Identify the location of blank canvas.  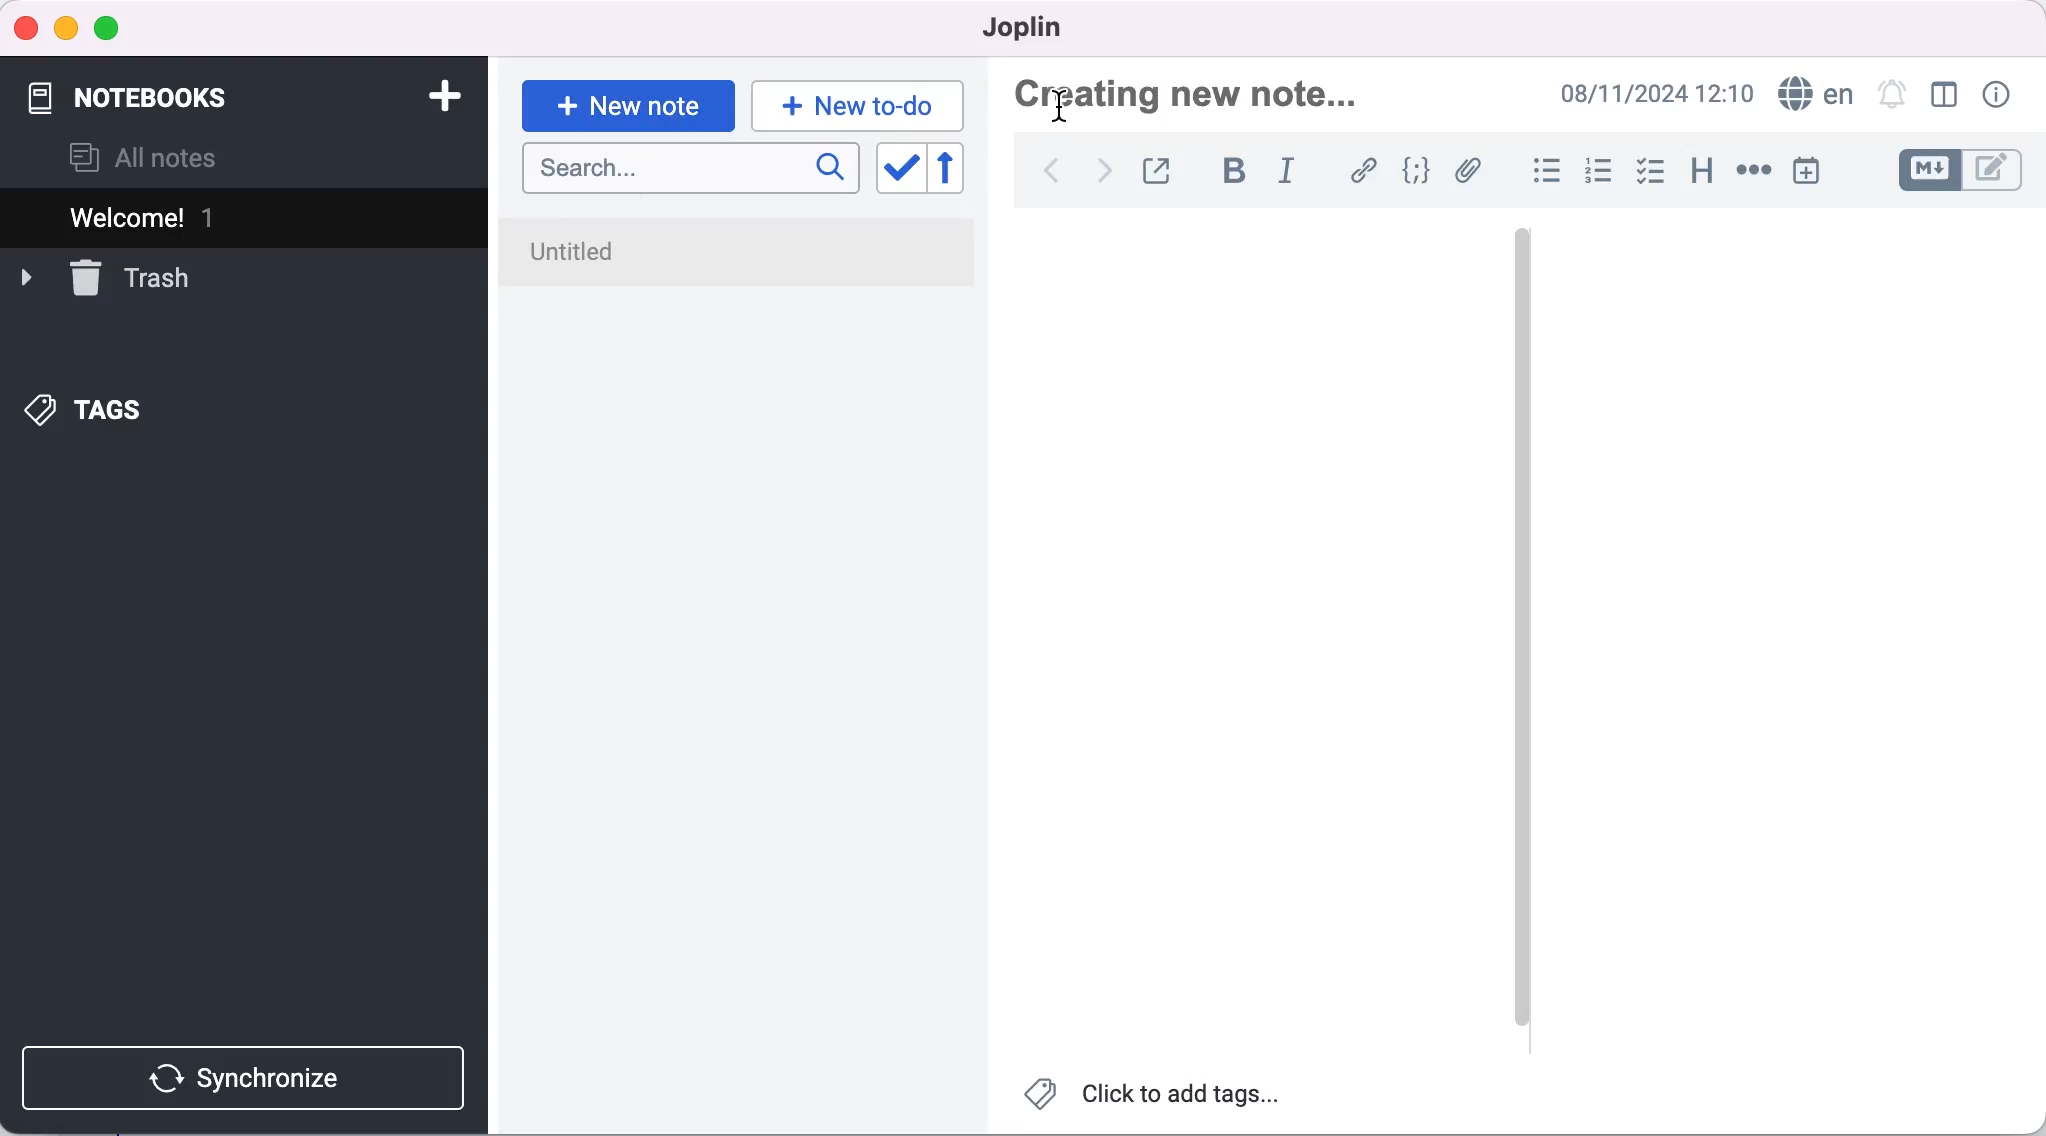
(1231, 637).